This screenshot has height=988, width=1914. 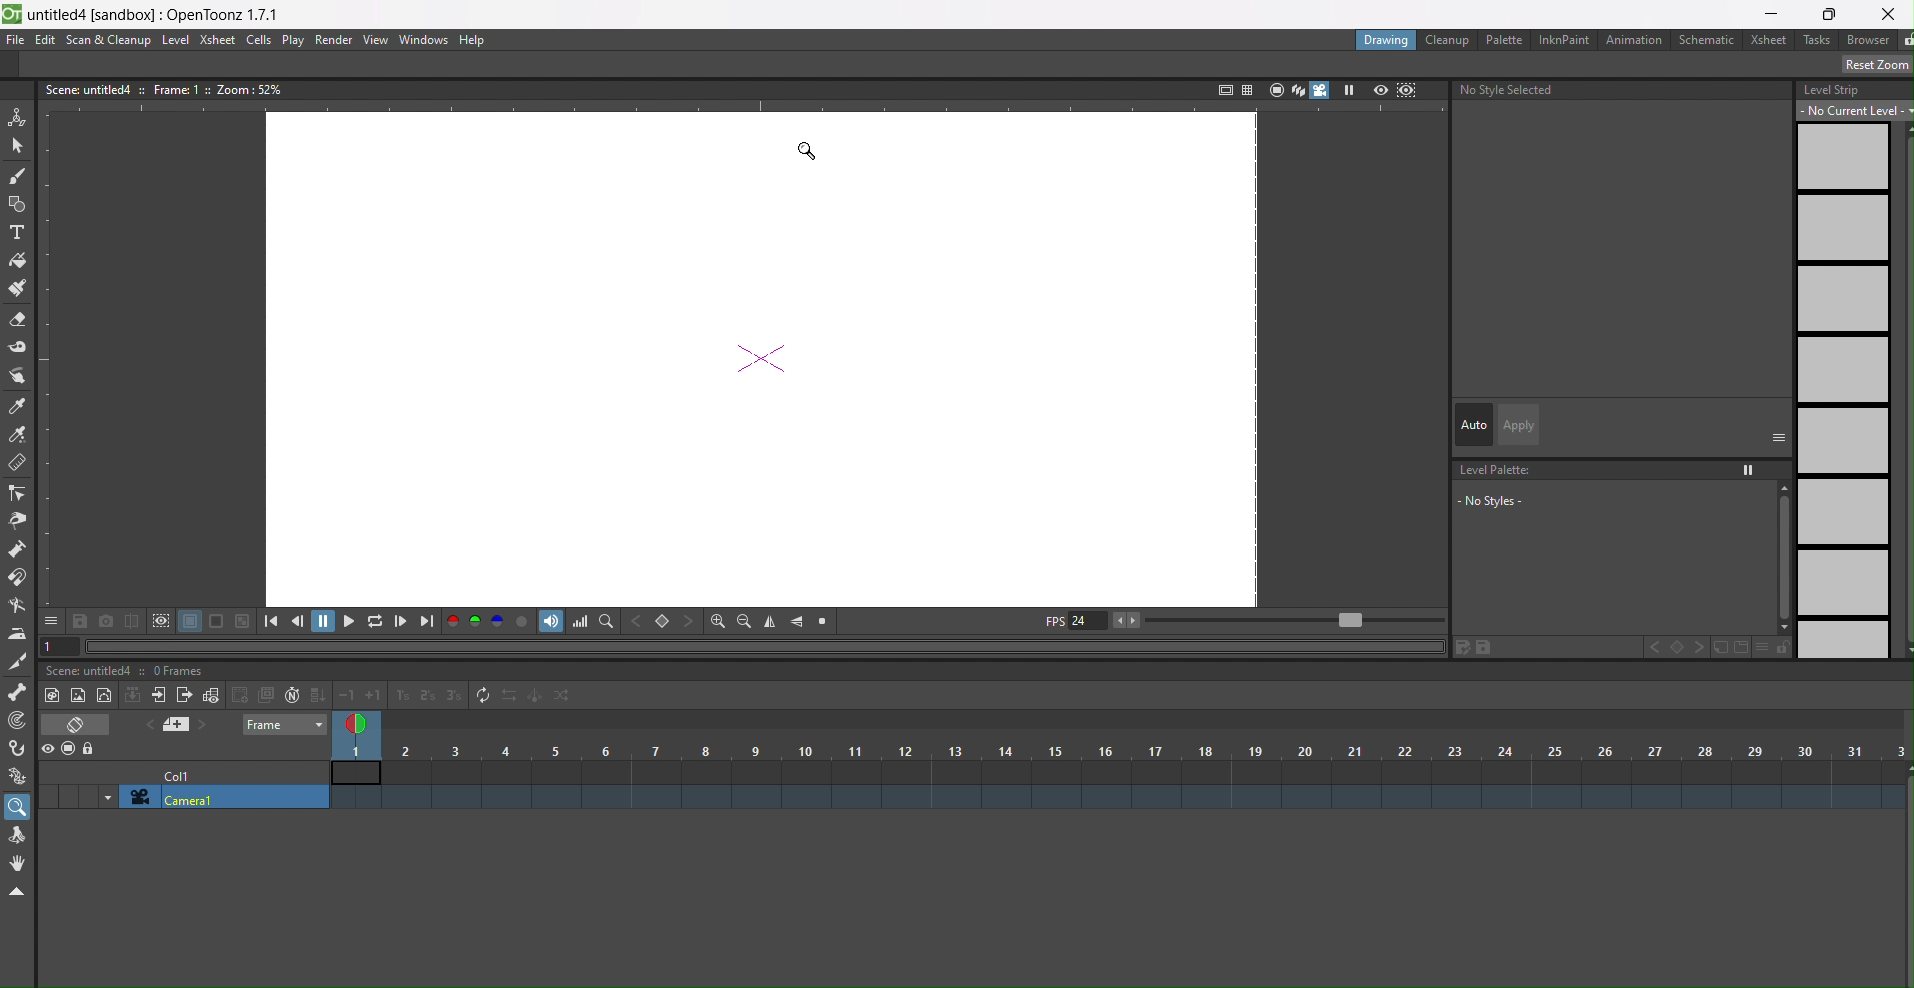 I want to click on help, so click(x=473, y=39).